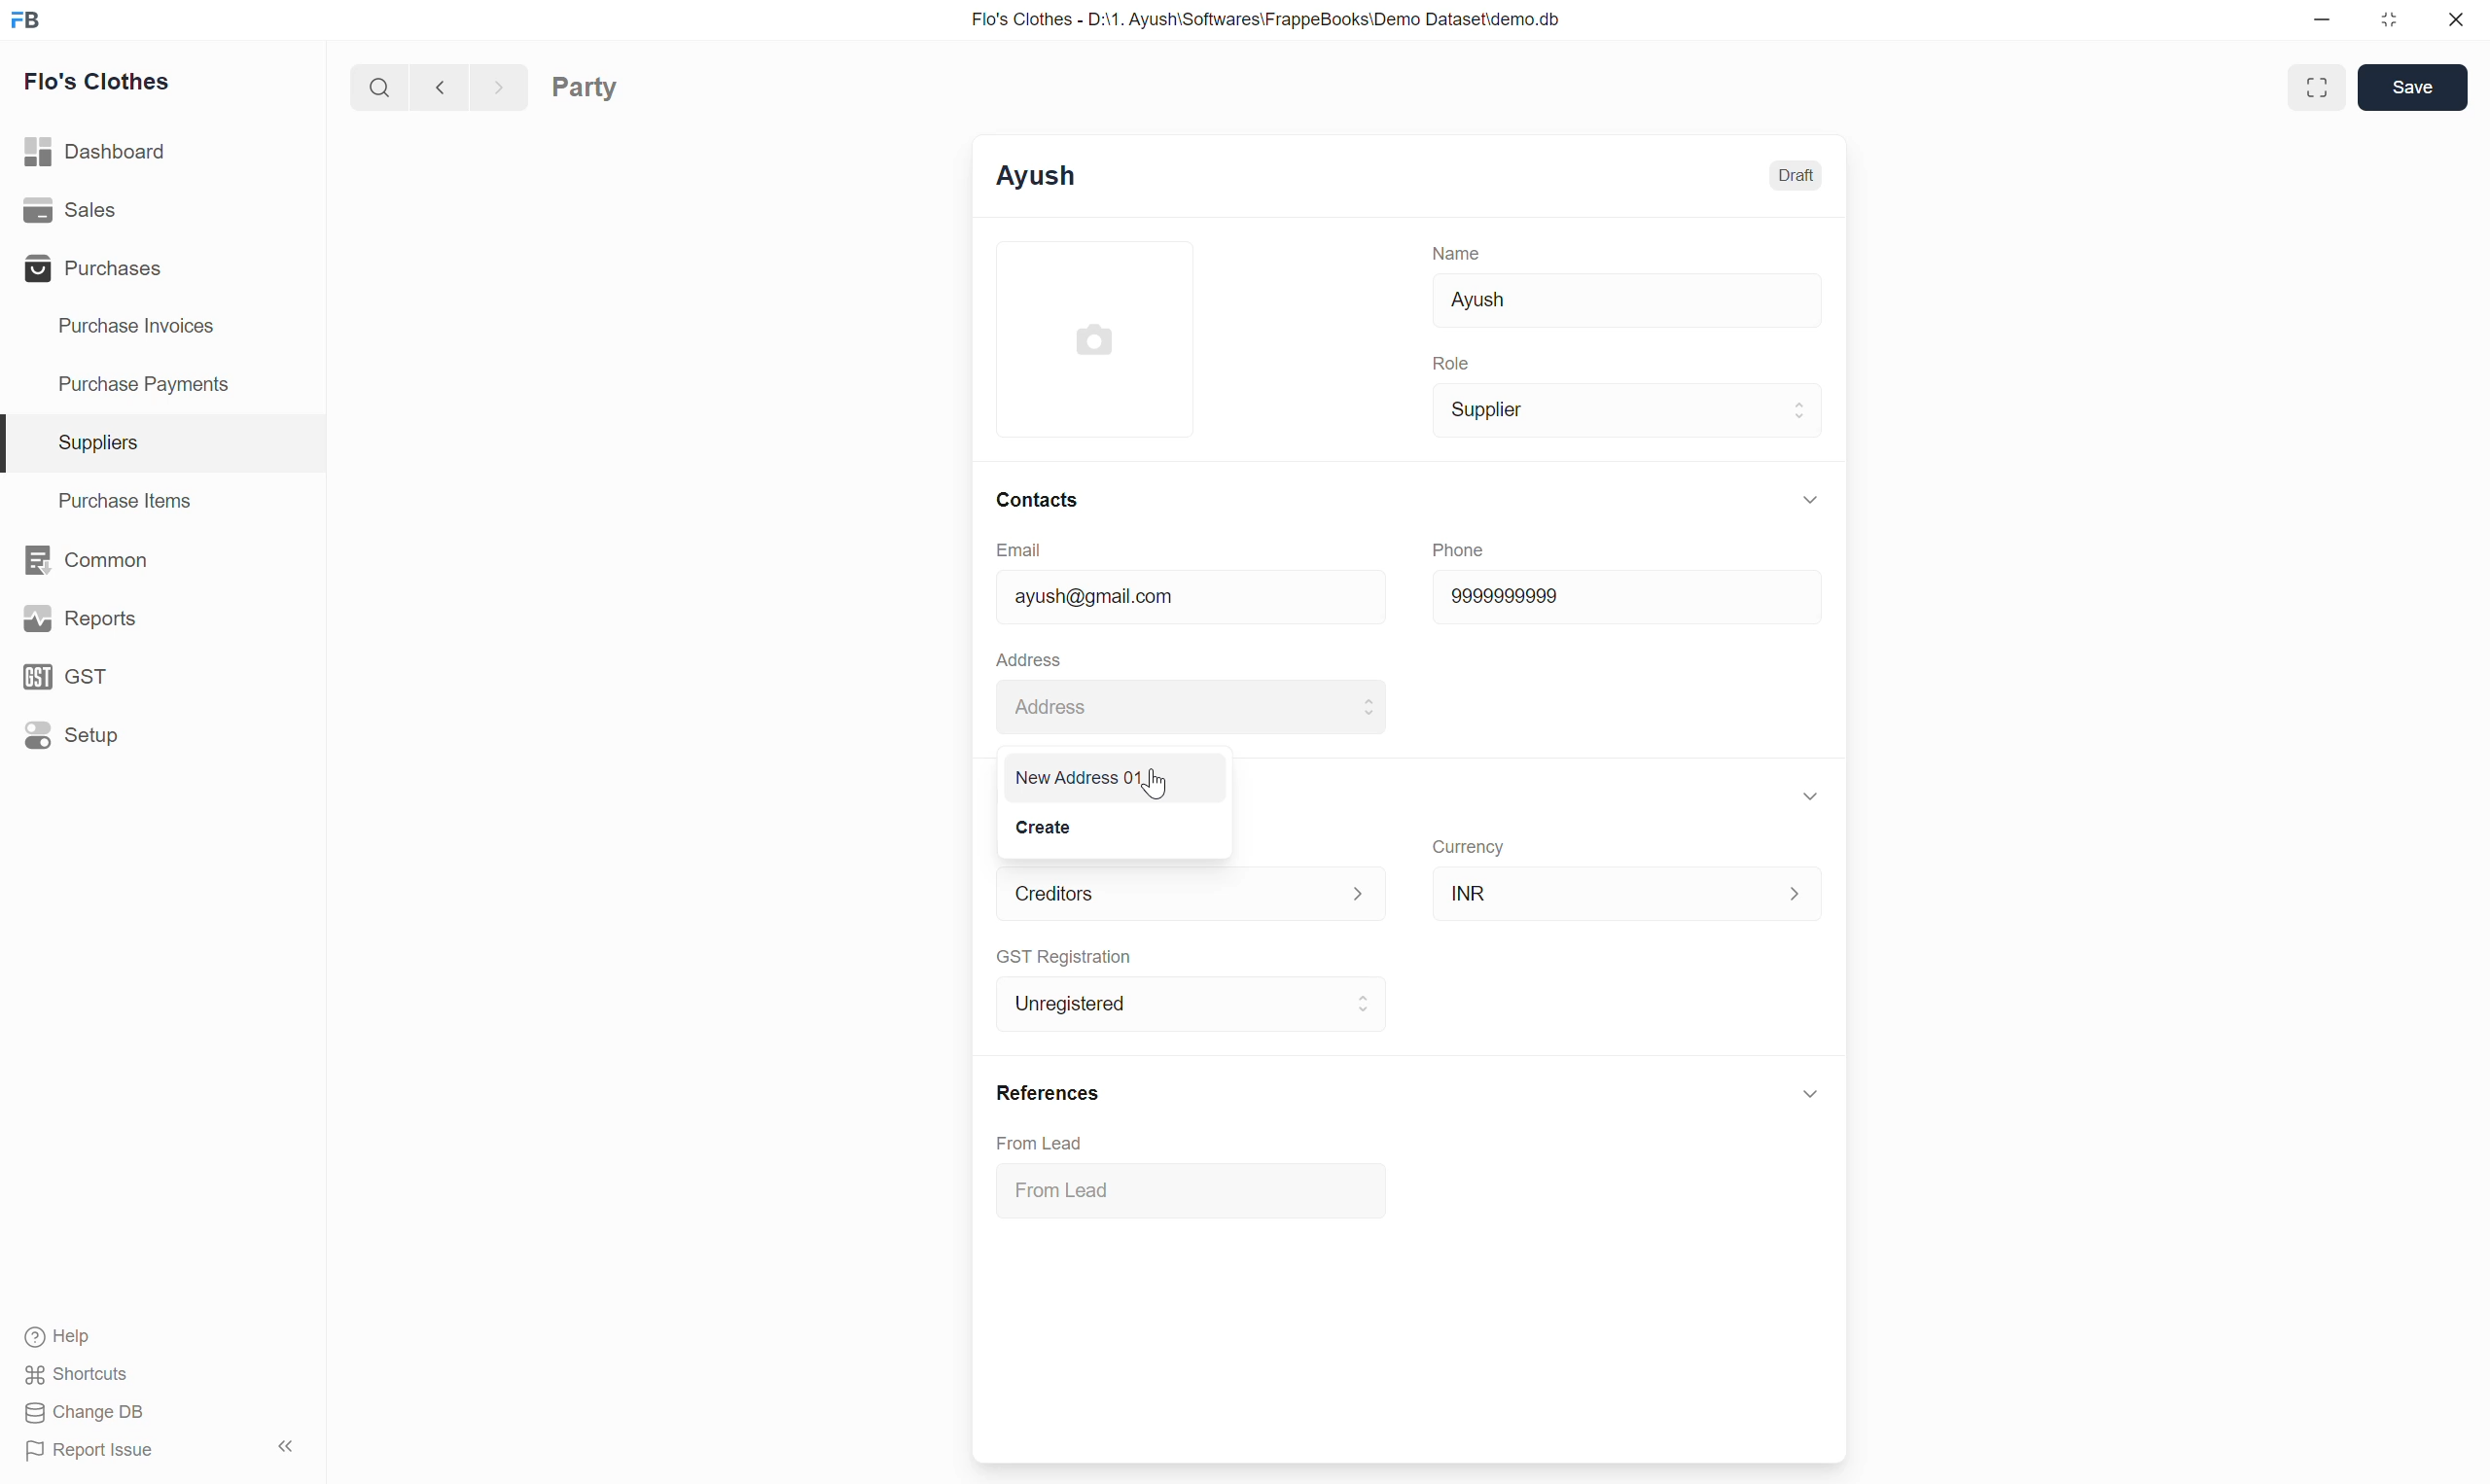  I want to click on Close, so click(2457, 19).